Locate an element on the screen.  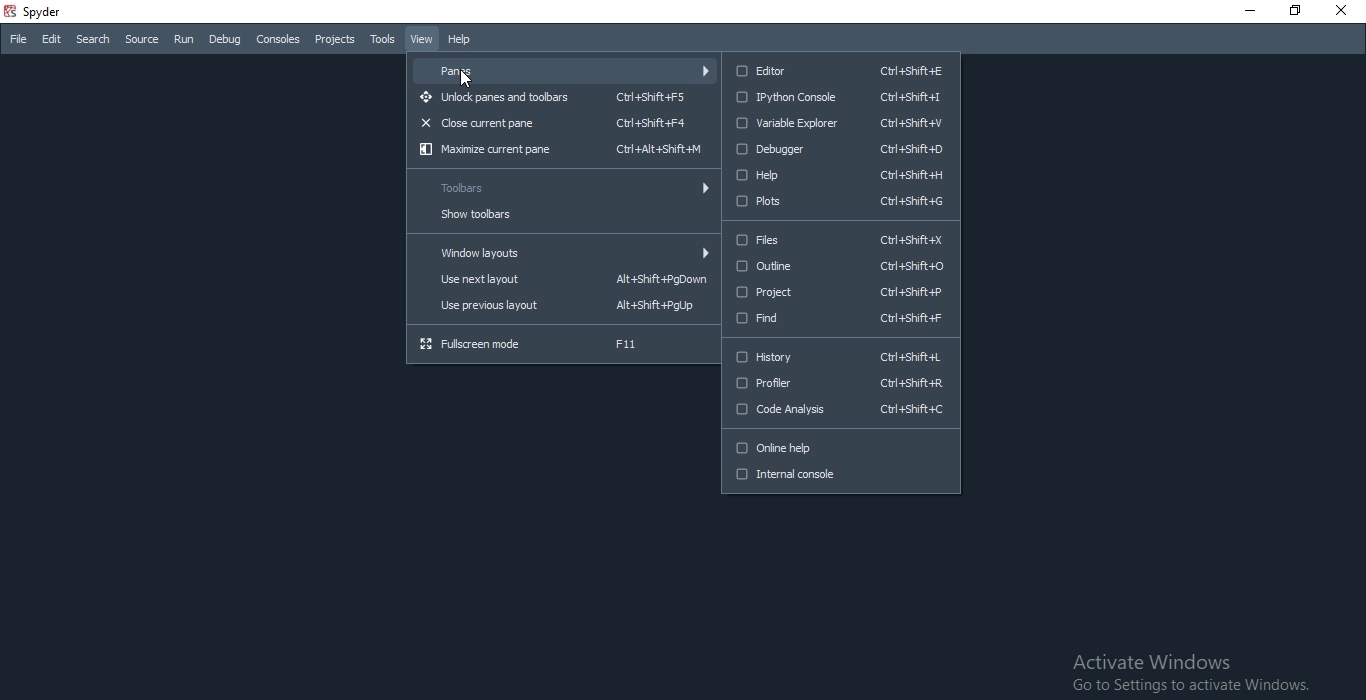
spyder  is located at coordinates (46, 12).